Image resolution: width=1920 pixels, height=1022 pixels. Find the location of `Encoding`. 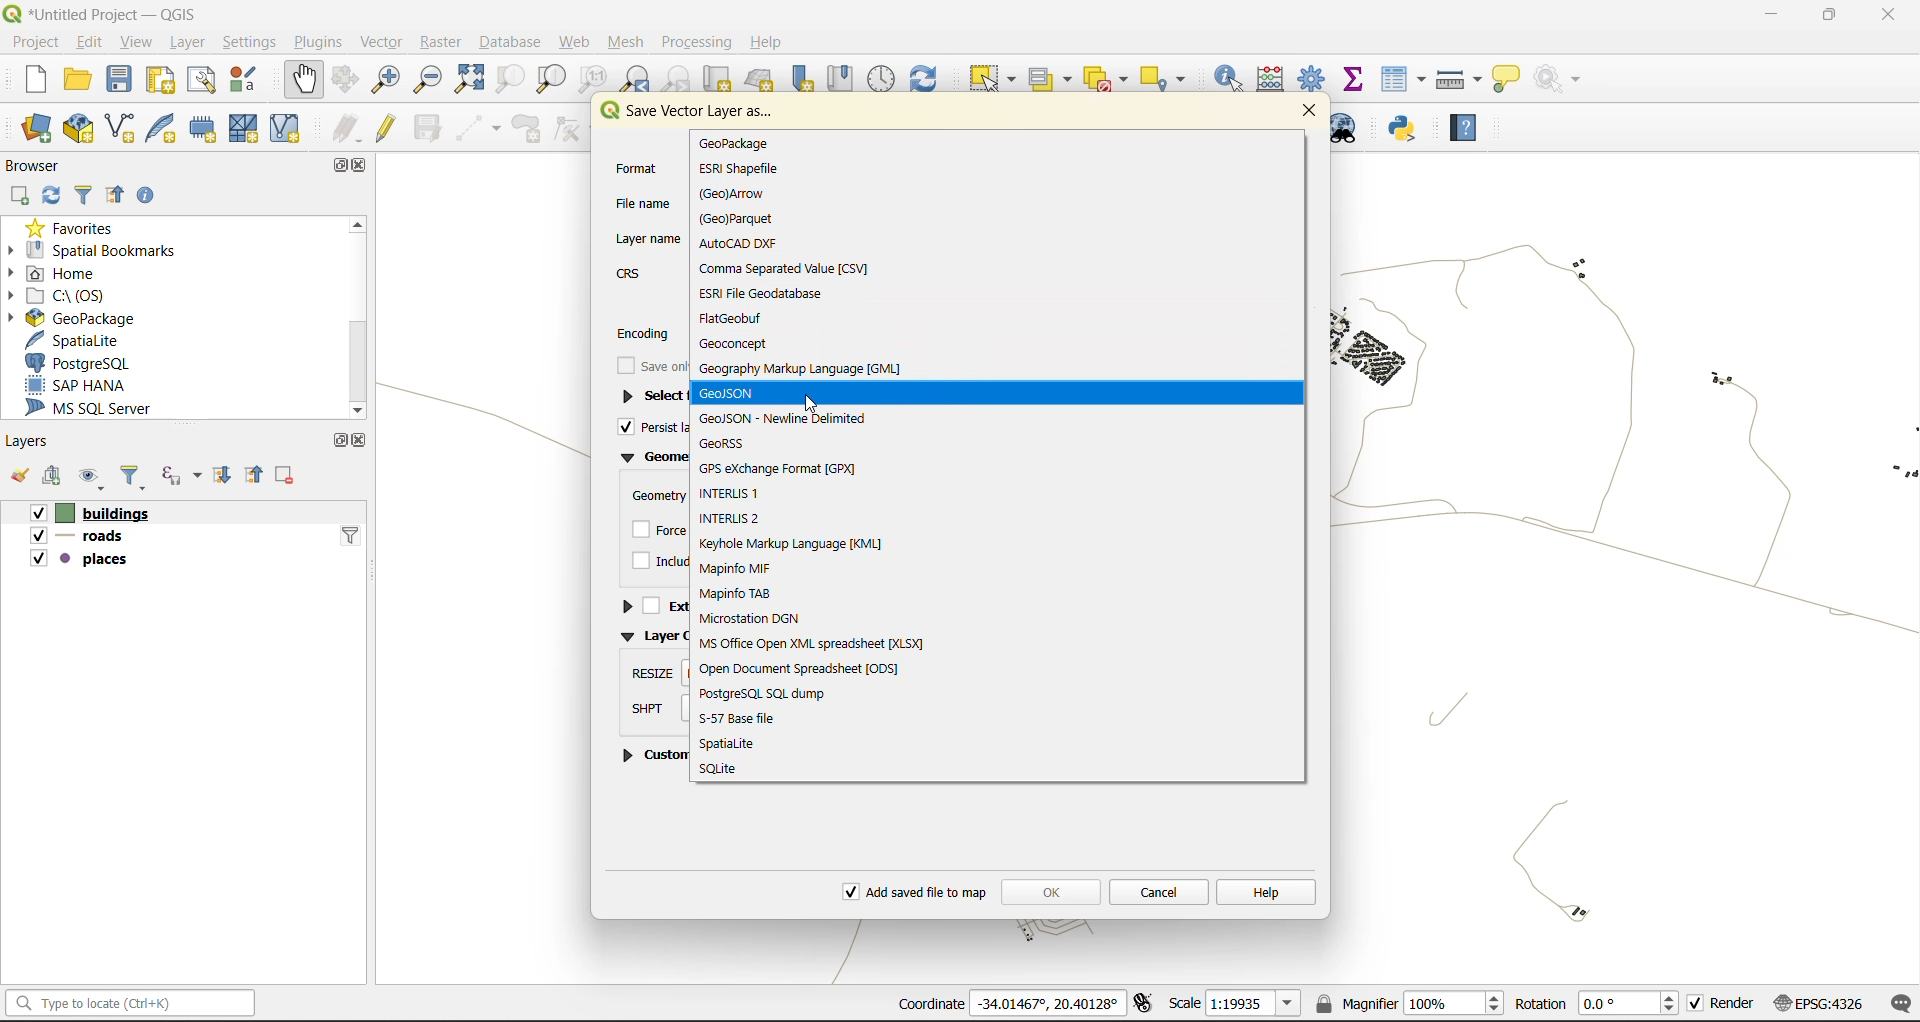

Encoding is located at coordinates (644, 332).